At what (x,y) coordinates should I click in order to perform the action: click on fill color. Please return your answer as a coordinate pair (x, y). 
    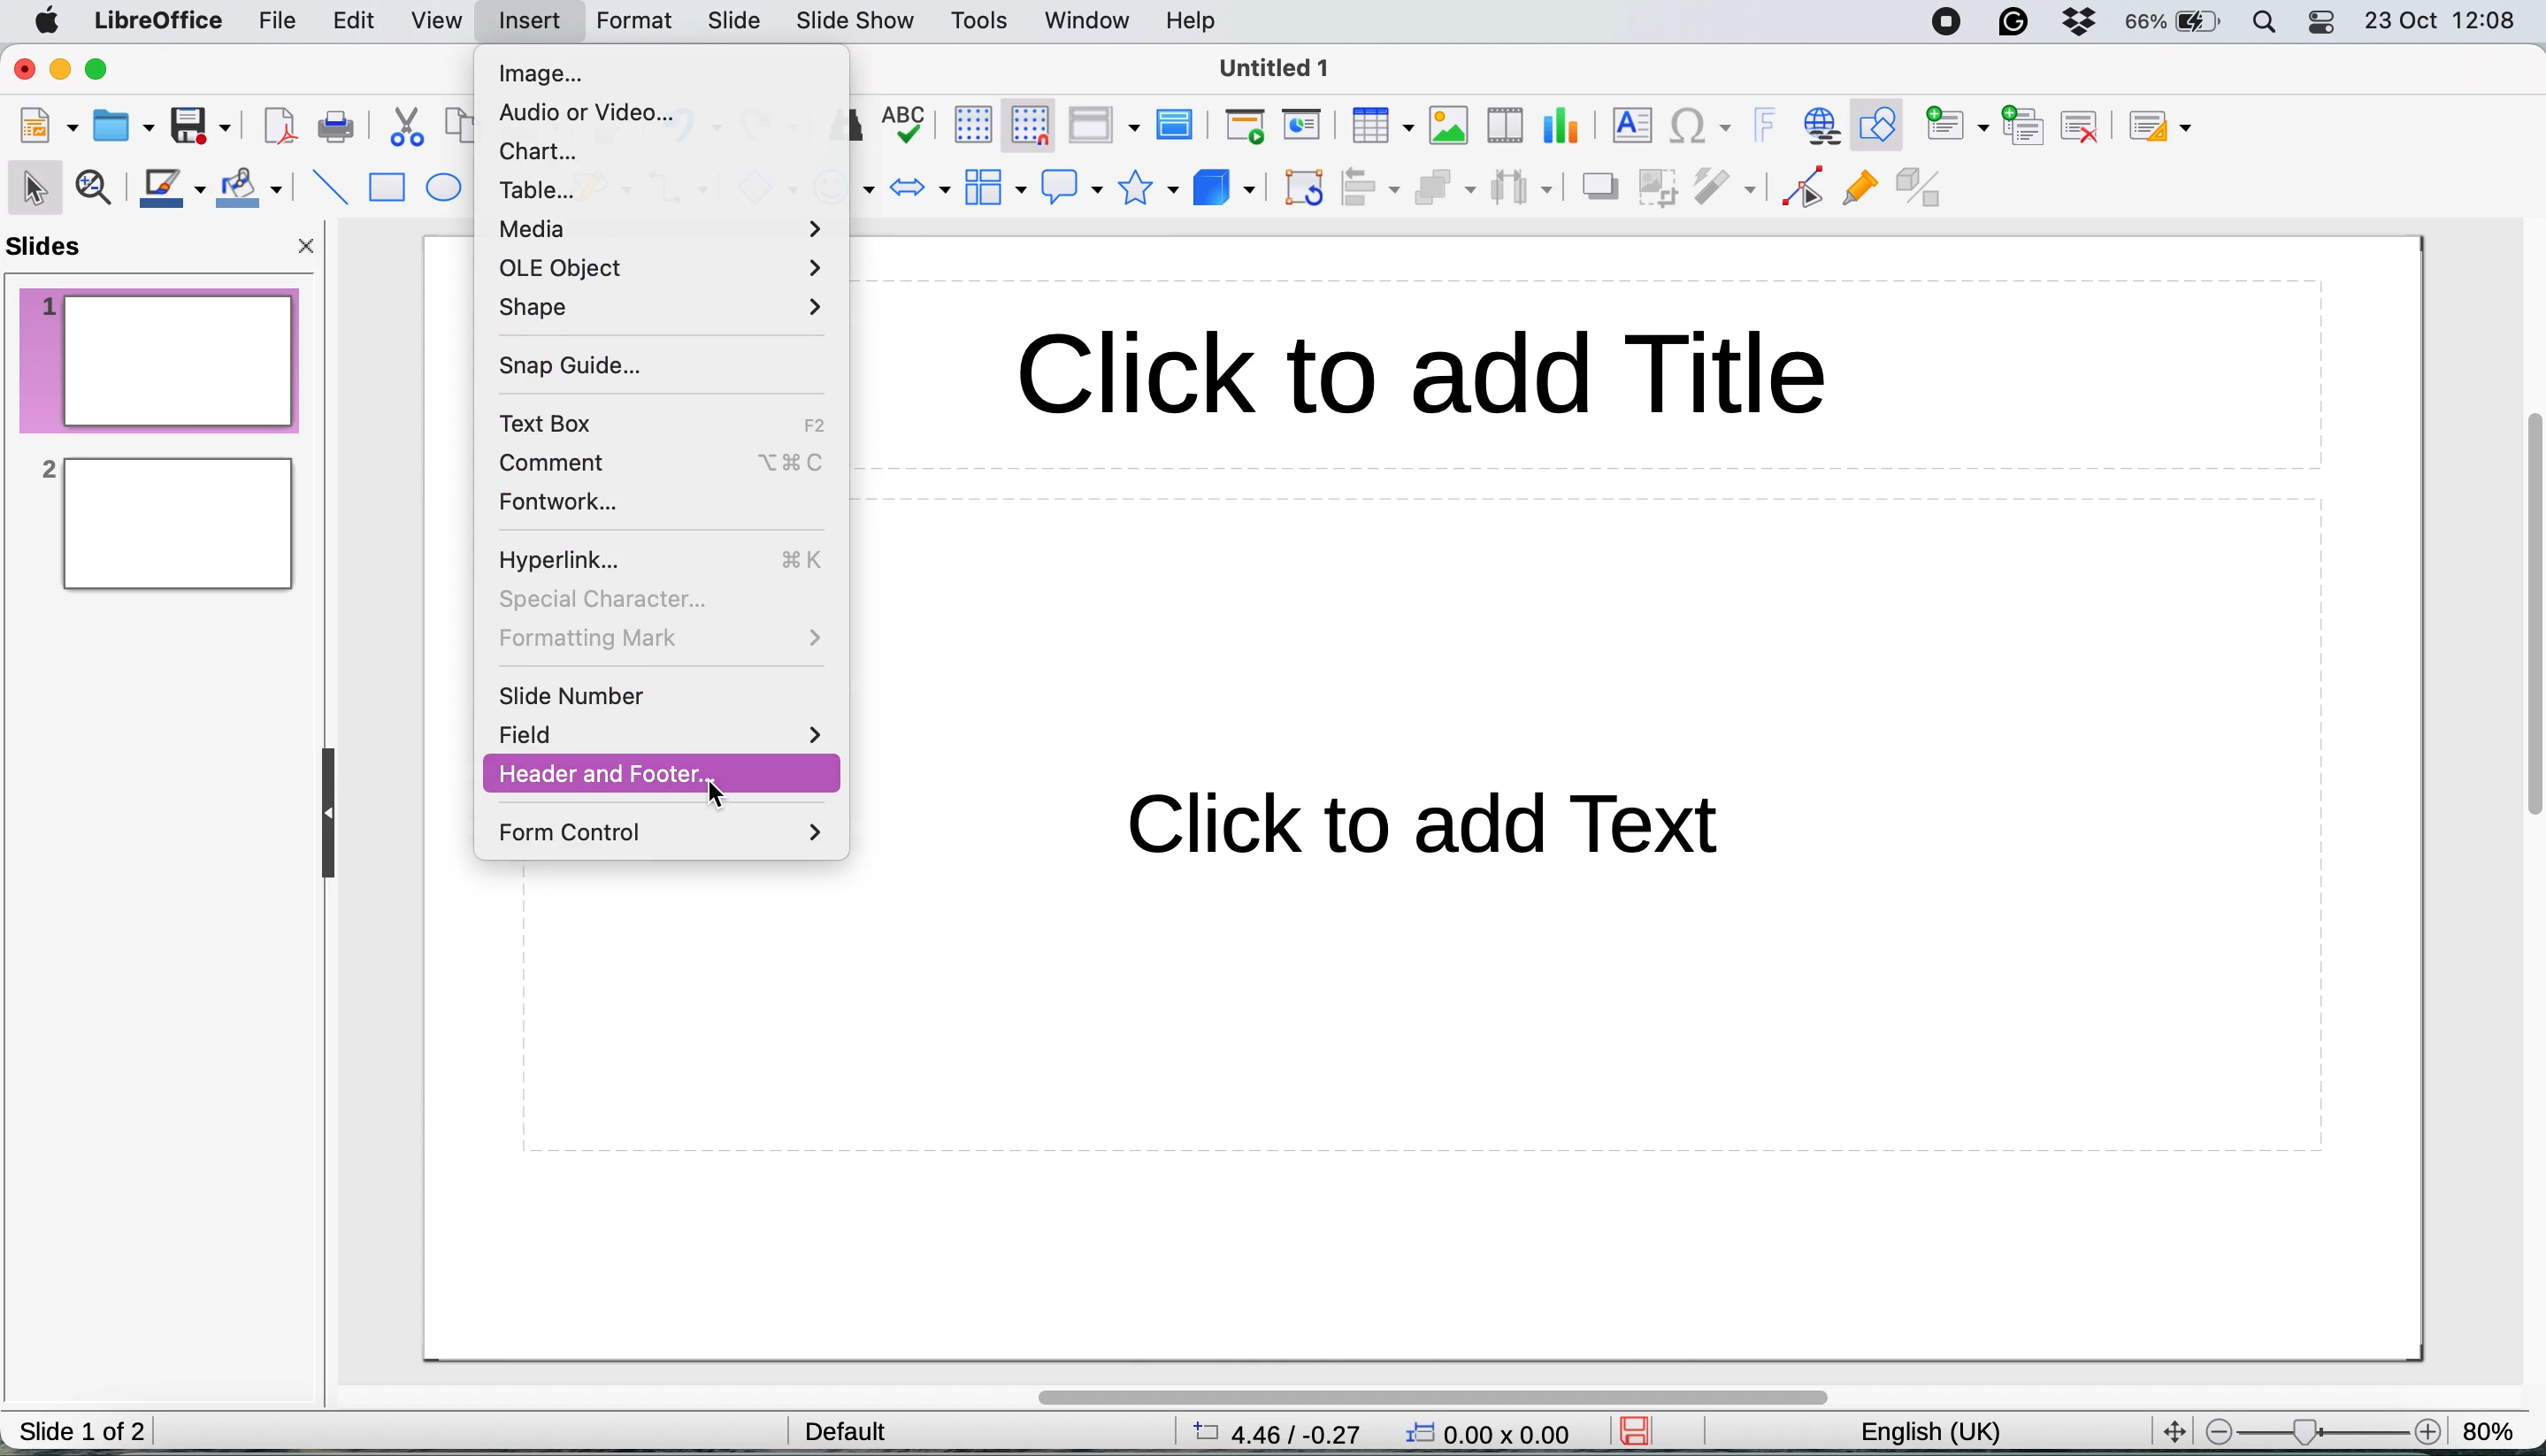
    Looking at the image, I should click on (254, 188).